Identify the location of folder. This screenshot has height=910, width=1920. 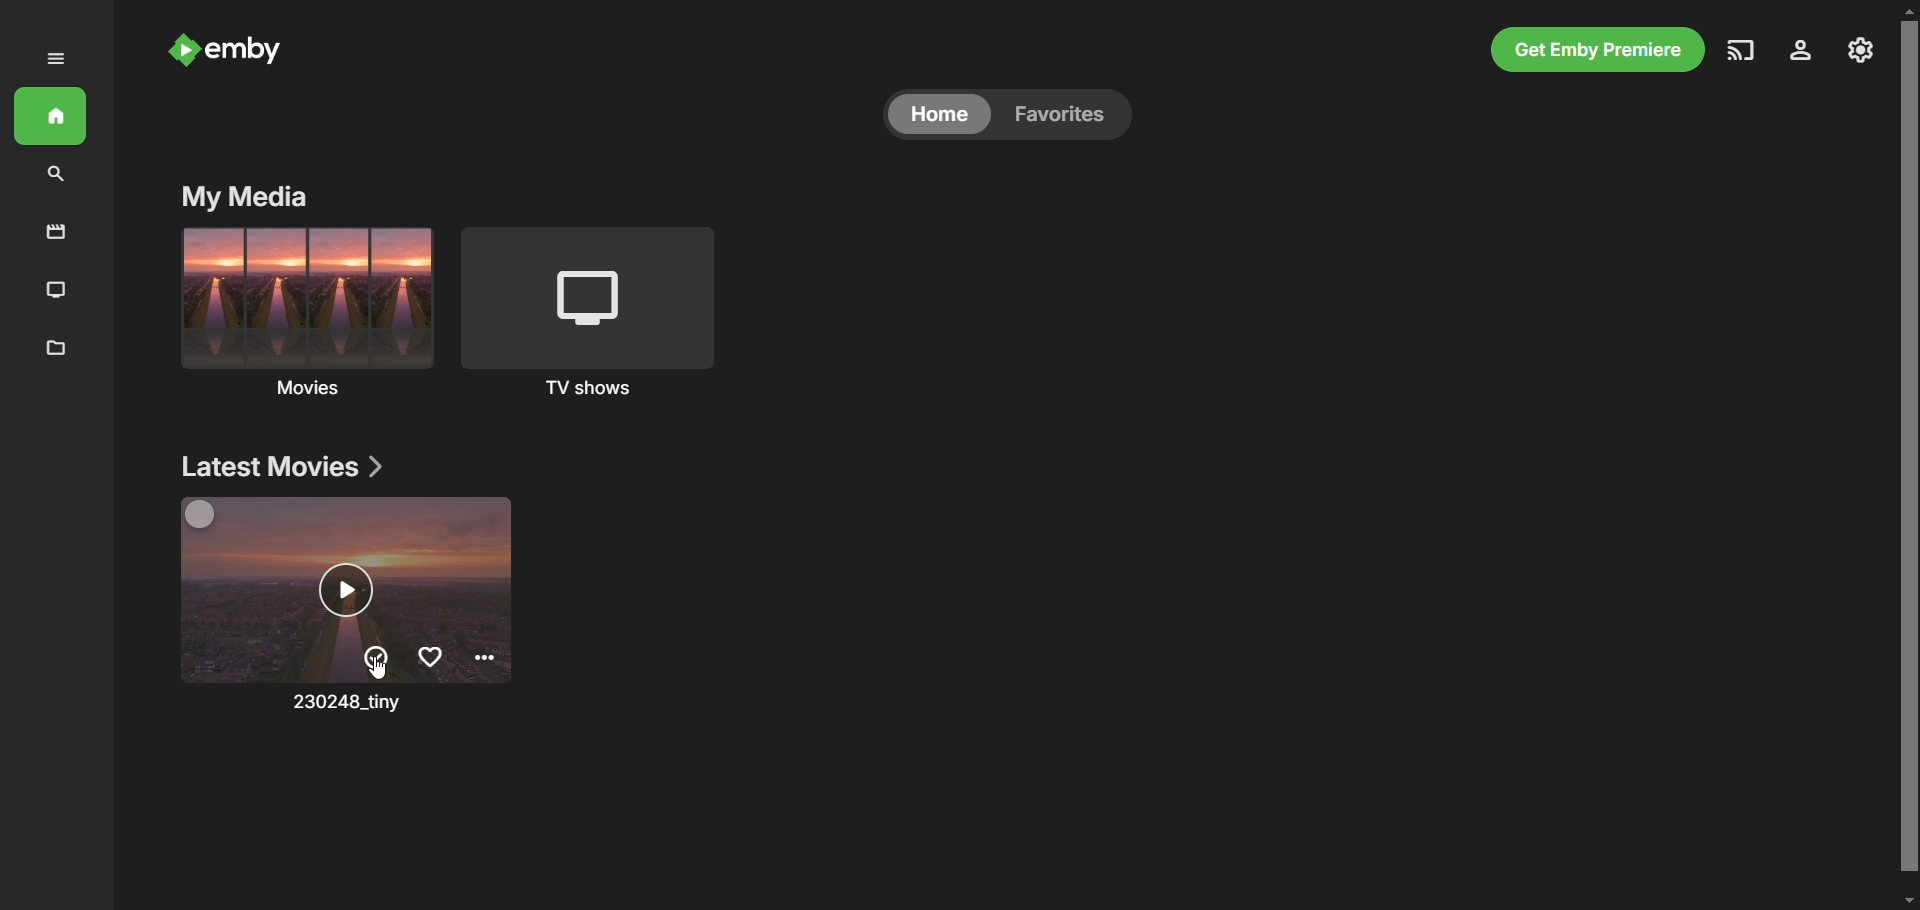
(51, 349).